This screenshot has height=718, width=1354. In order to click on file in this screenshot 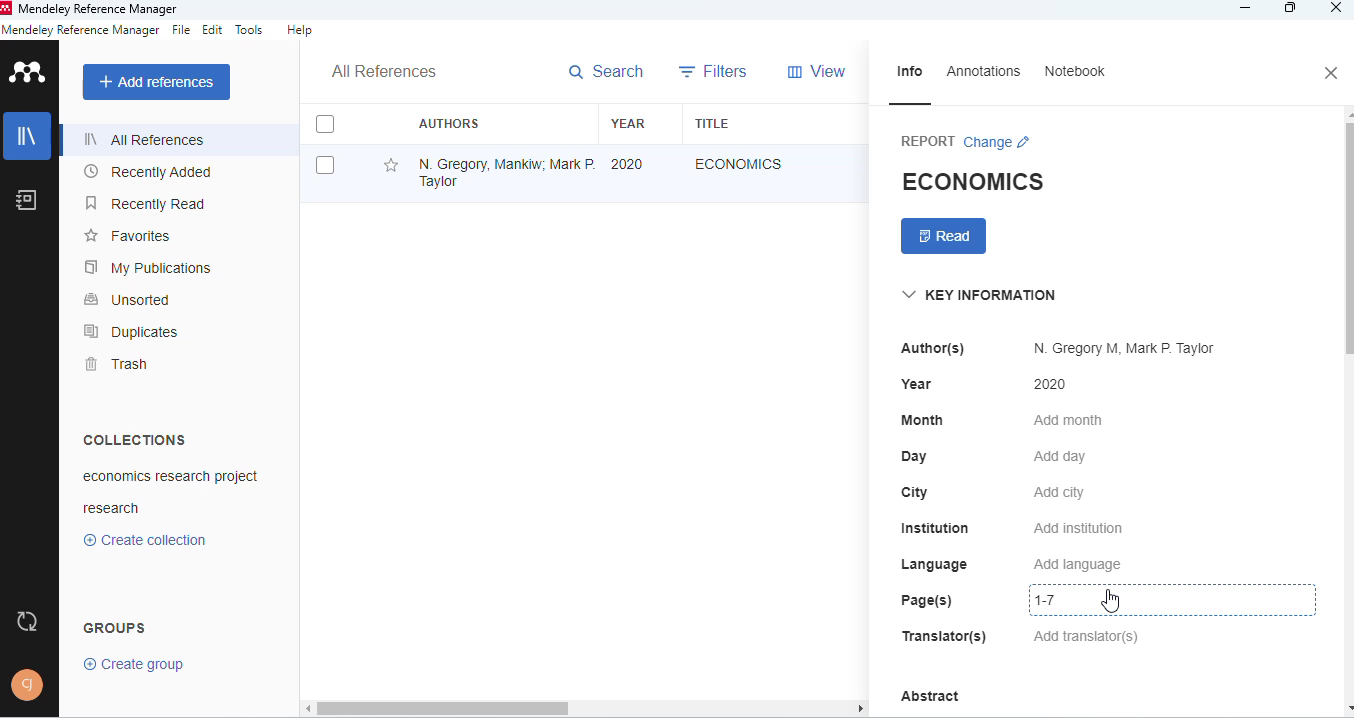, I will do `click(181, 29)`.